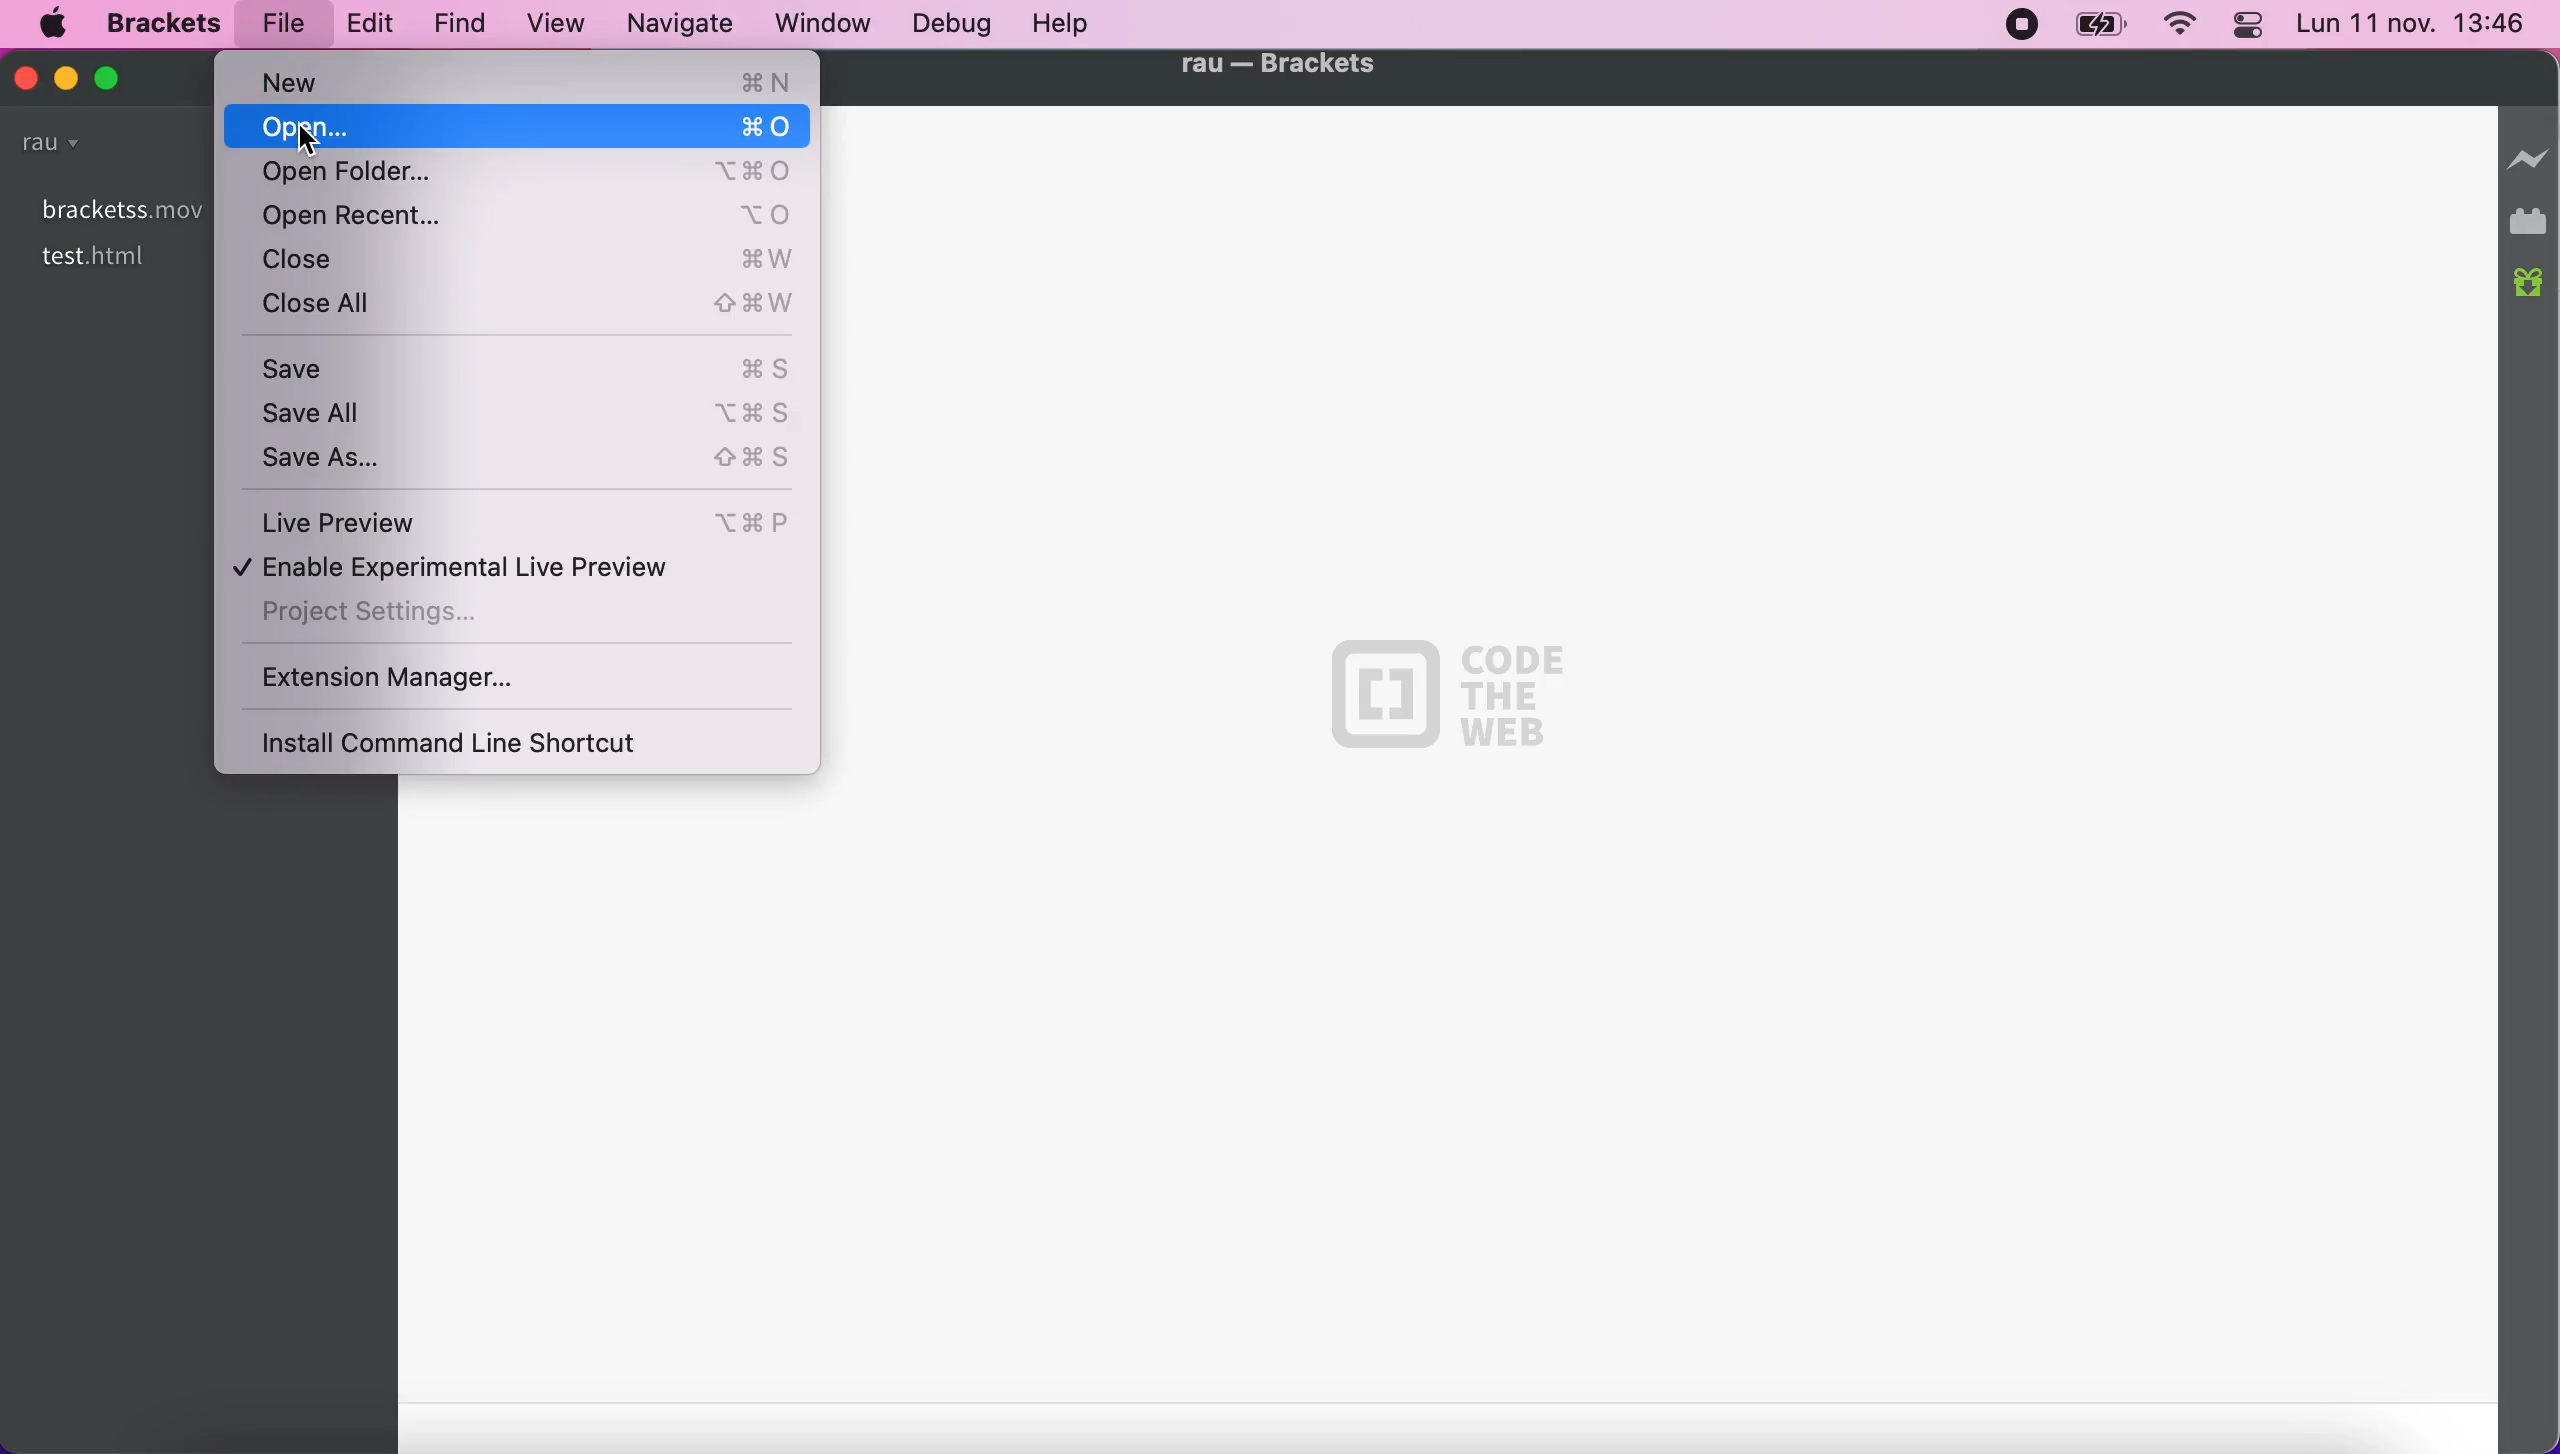 The image size is (2560, 1454). What do you see at coordinates (26, 77) in the screenshot?
I see `close` at bounding box center [26, 77].